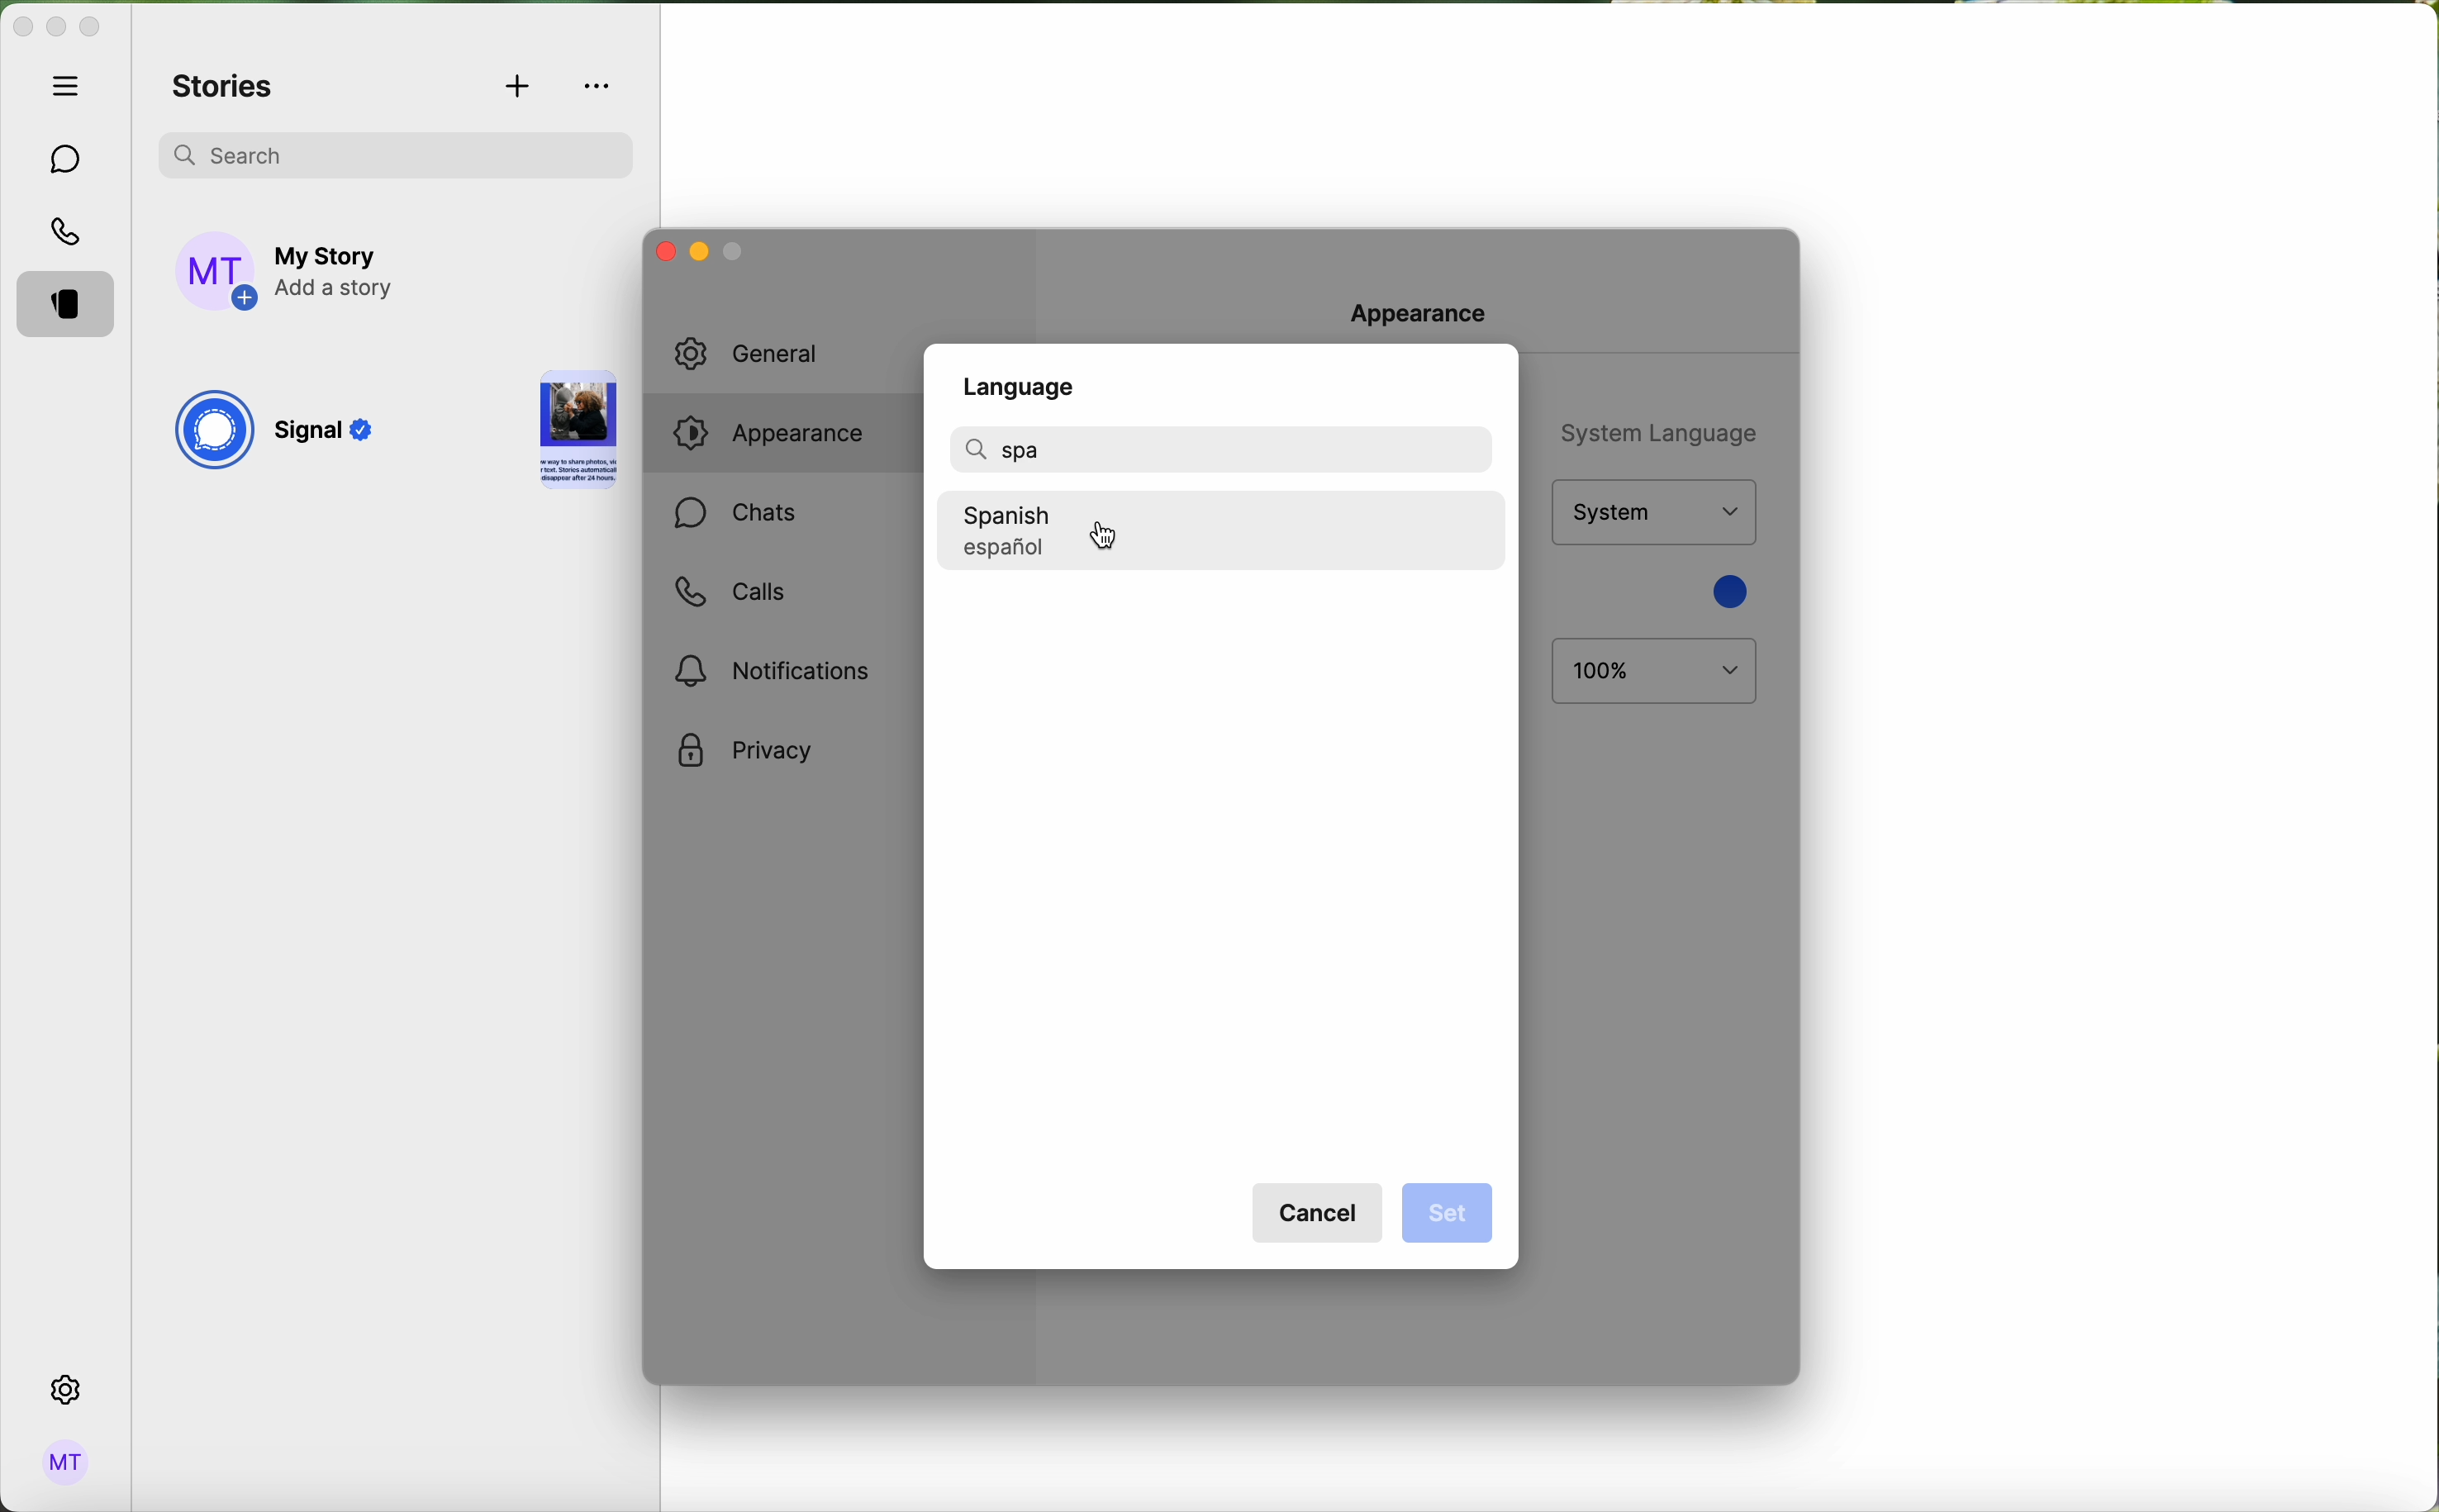  What do you see at coordinates (224, 88) in the screenshot?
I see `stories` at bounding box center [224, 88].